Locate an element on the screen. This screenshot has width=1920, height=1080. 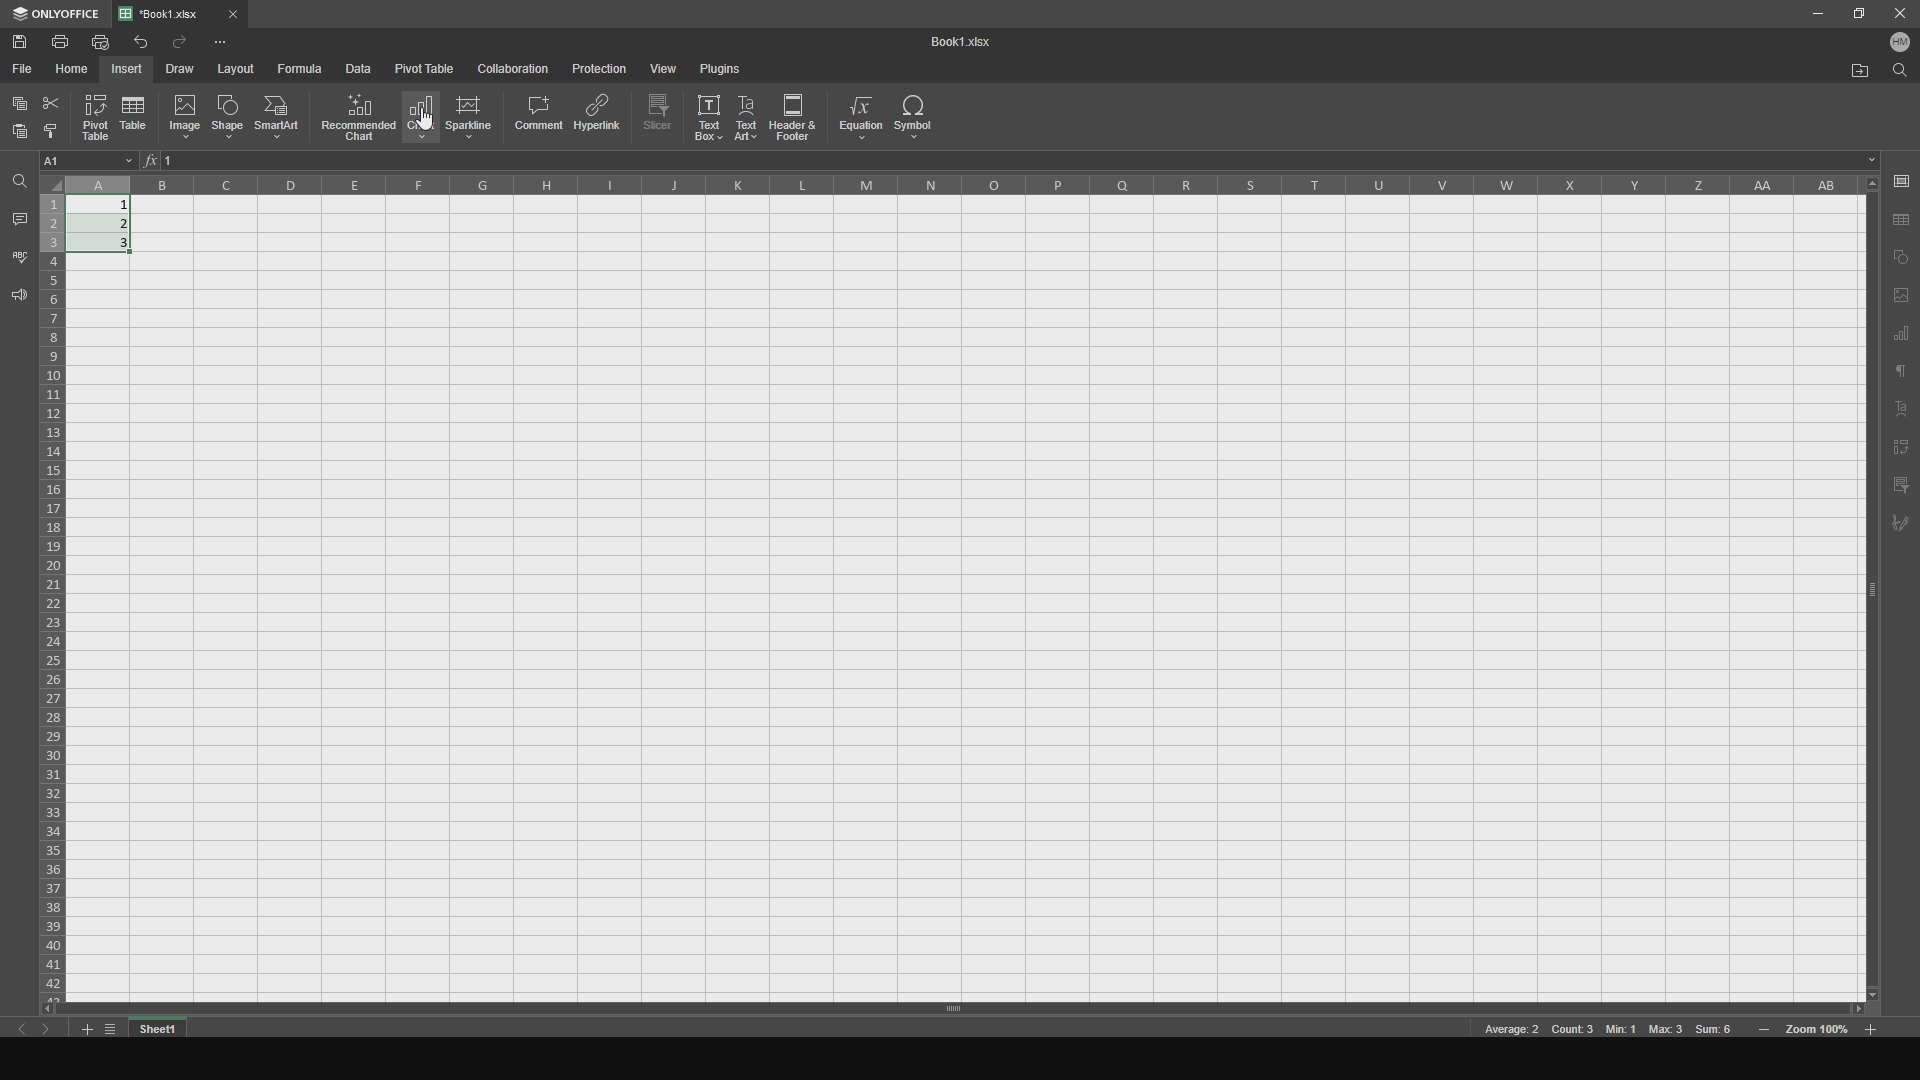
header and footer is located at coordinates (794, 116).